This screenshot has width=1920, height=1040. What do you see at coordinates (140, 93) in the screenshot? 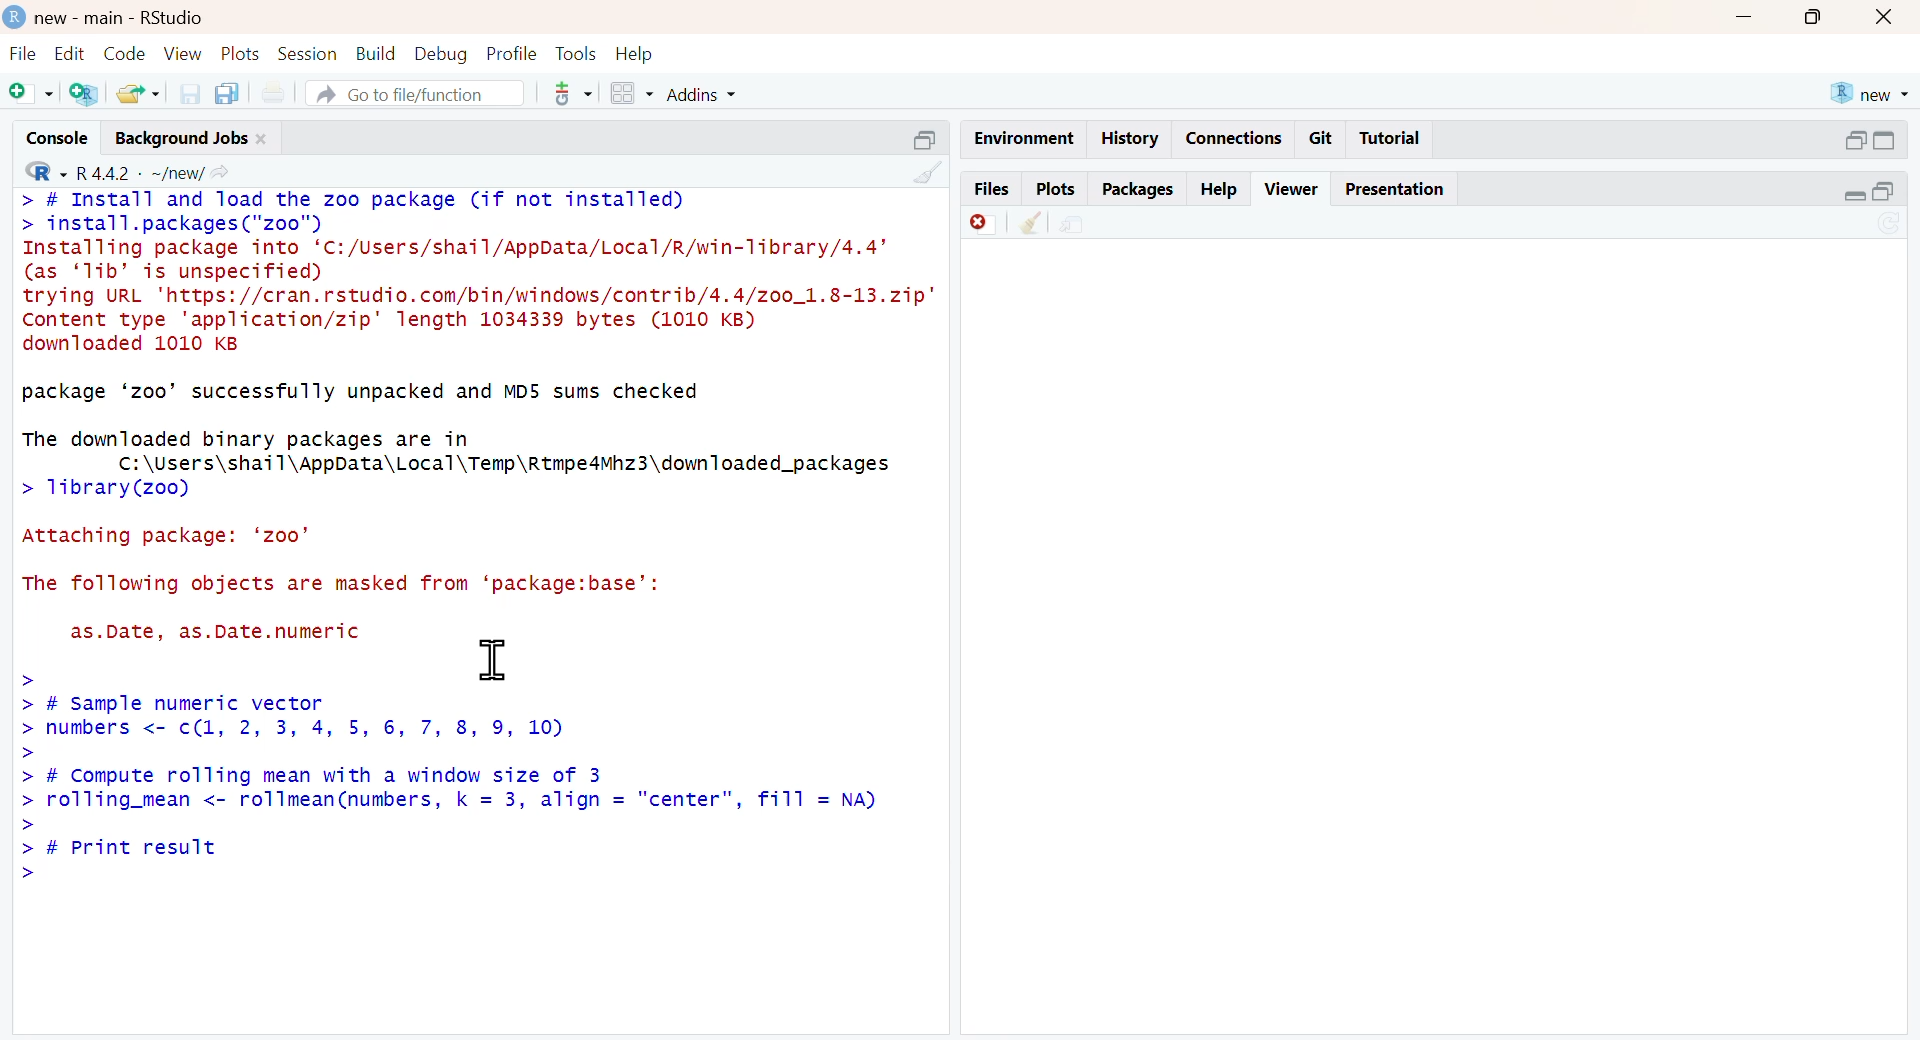
I see `share folder as` at bounding box center [140, 93].